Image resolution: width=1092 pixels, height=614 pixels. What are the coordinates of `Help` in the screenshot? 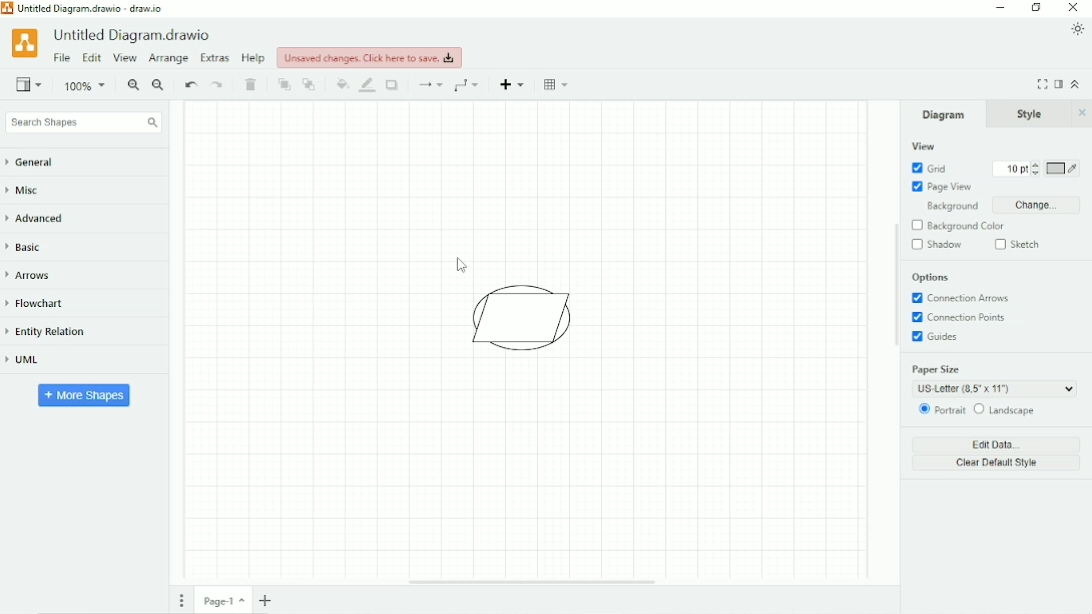 It's located at (254, 58).